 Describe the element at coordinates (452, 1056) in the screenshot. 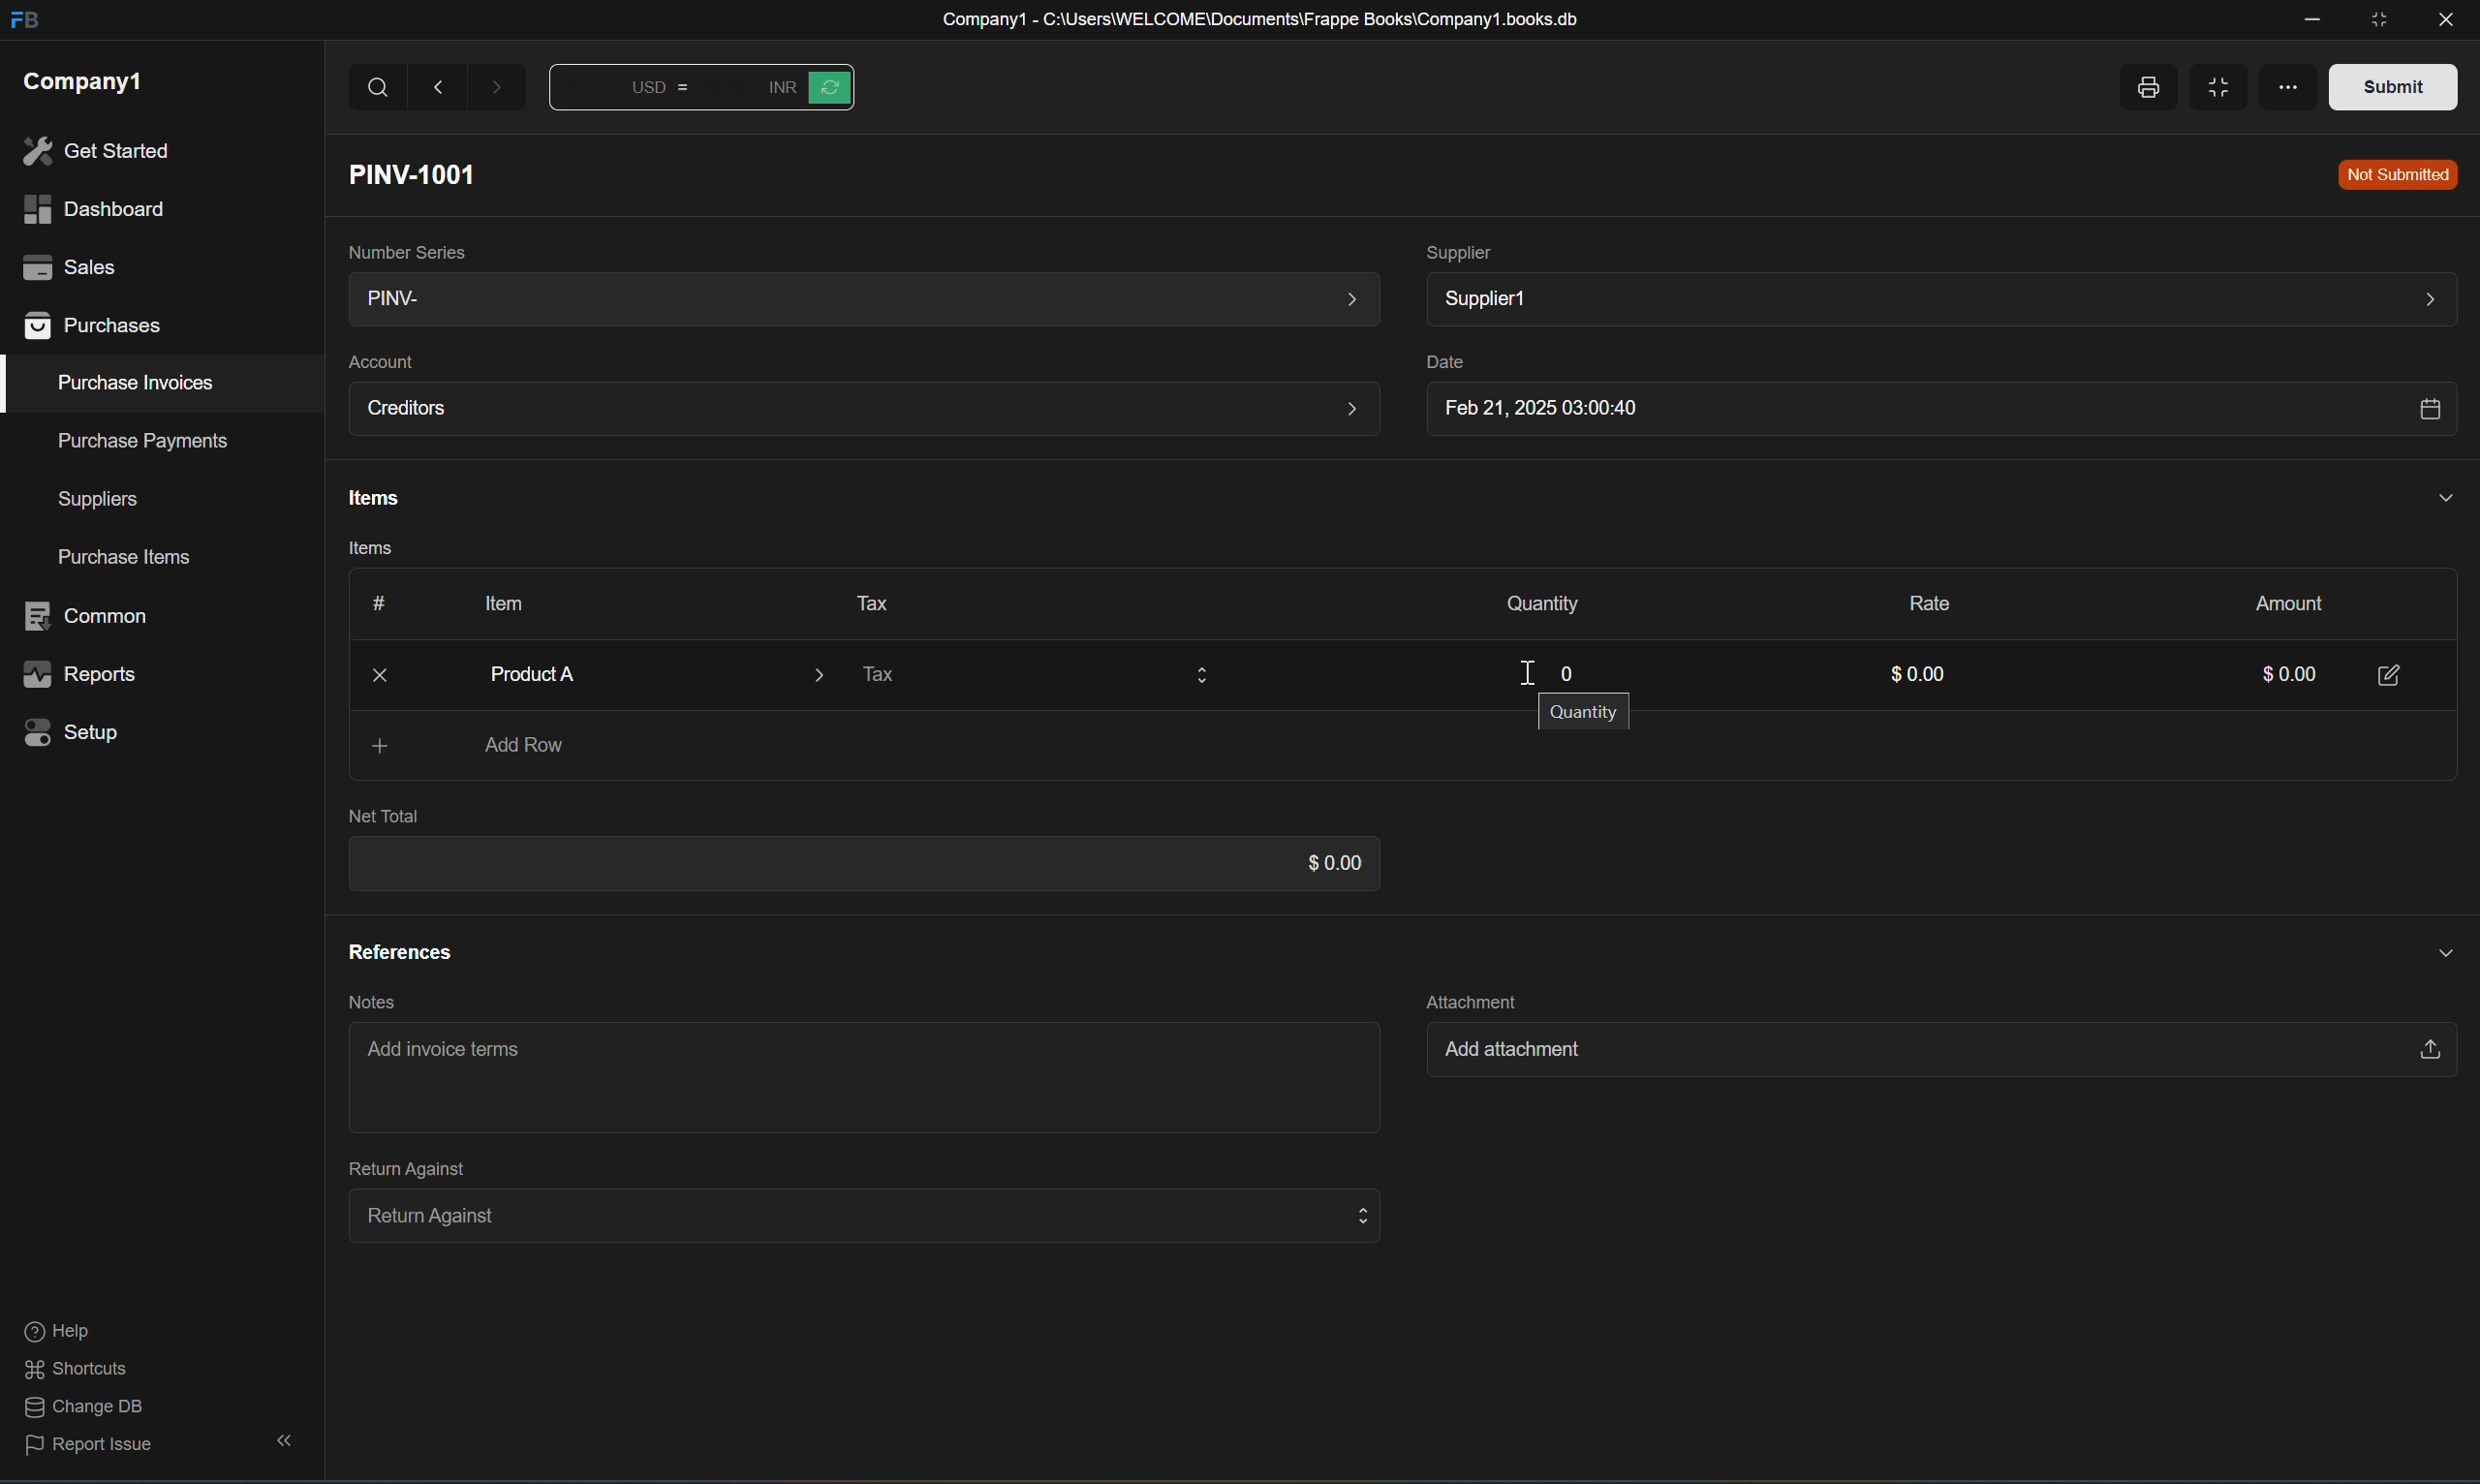

I see `Add invoice terms` at that location.